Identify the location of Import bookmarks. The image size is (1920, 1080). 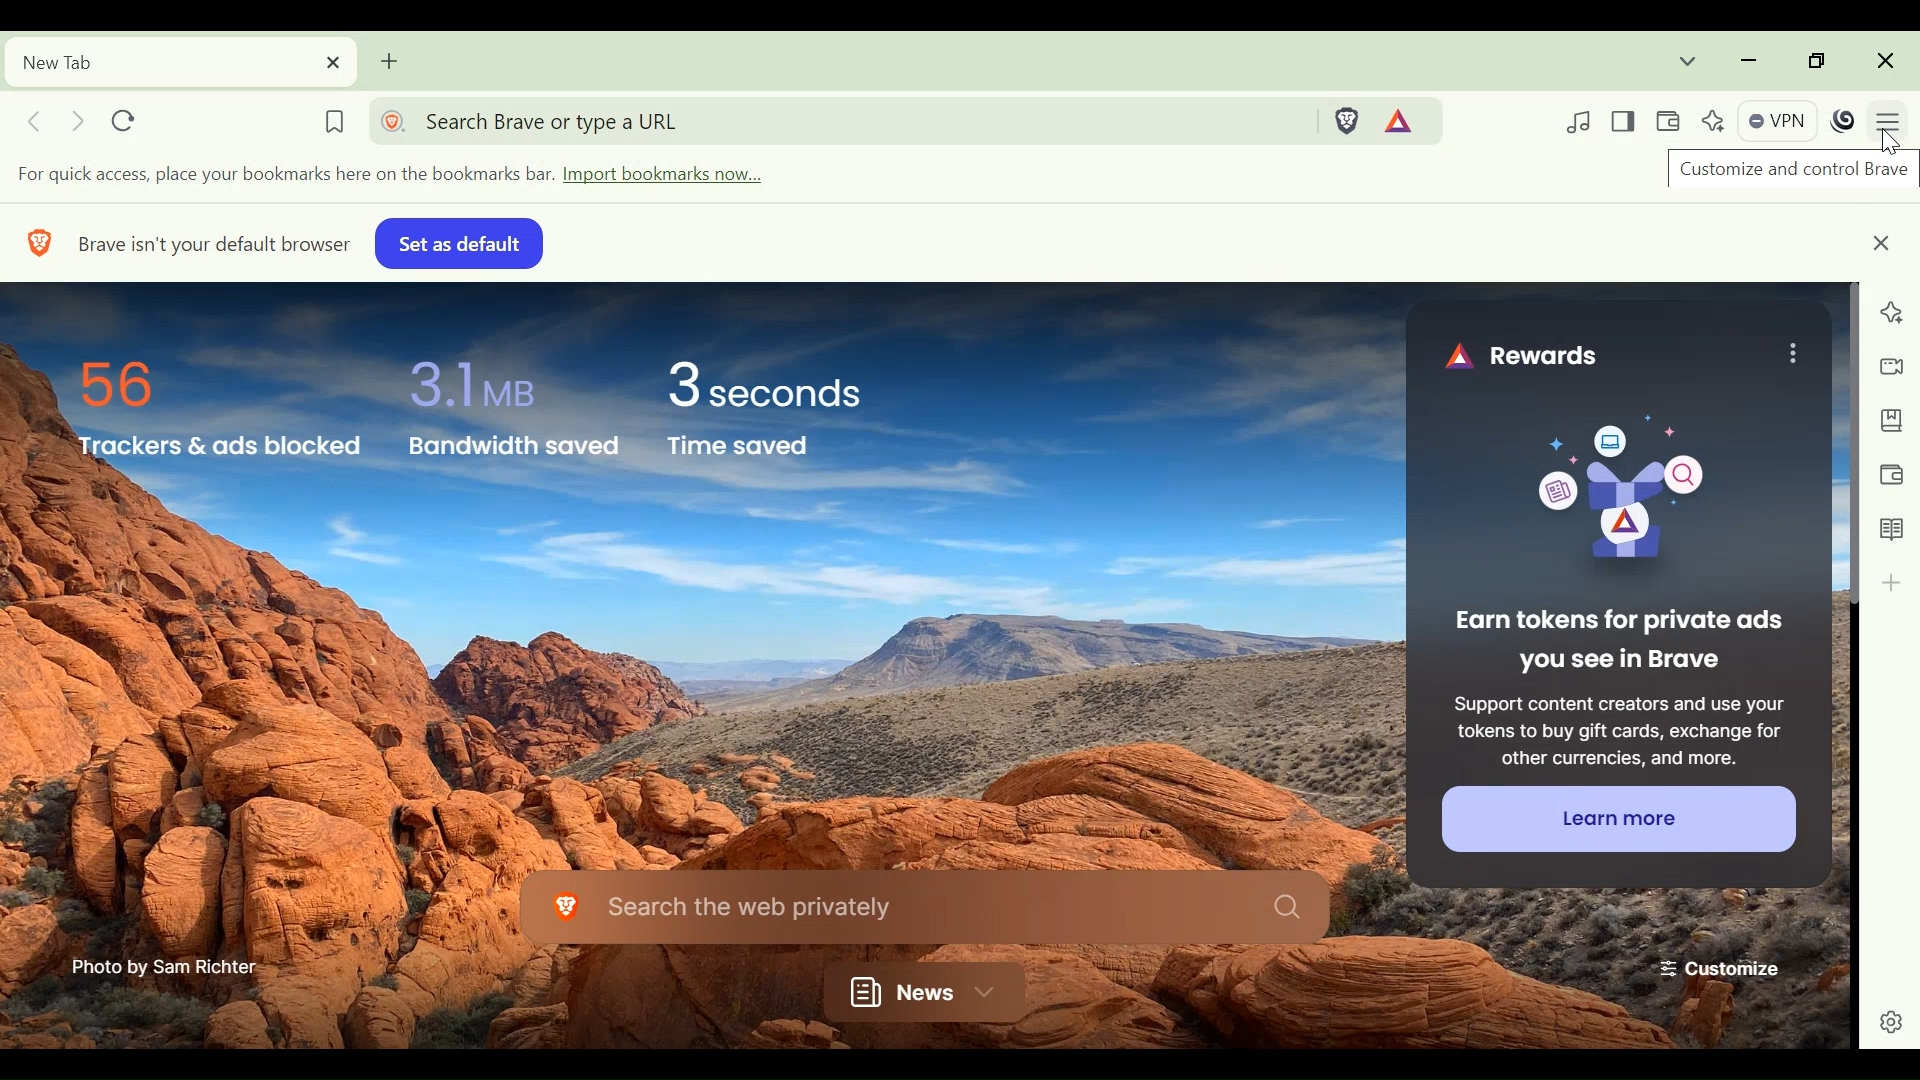
(409, 176).